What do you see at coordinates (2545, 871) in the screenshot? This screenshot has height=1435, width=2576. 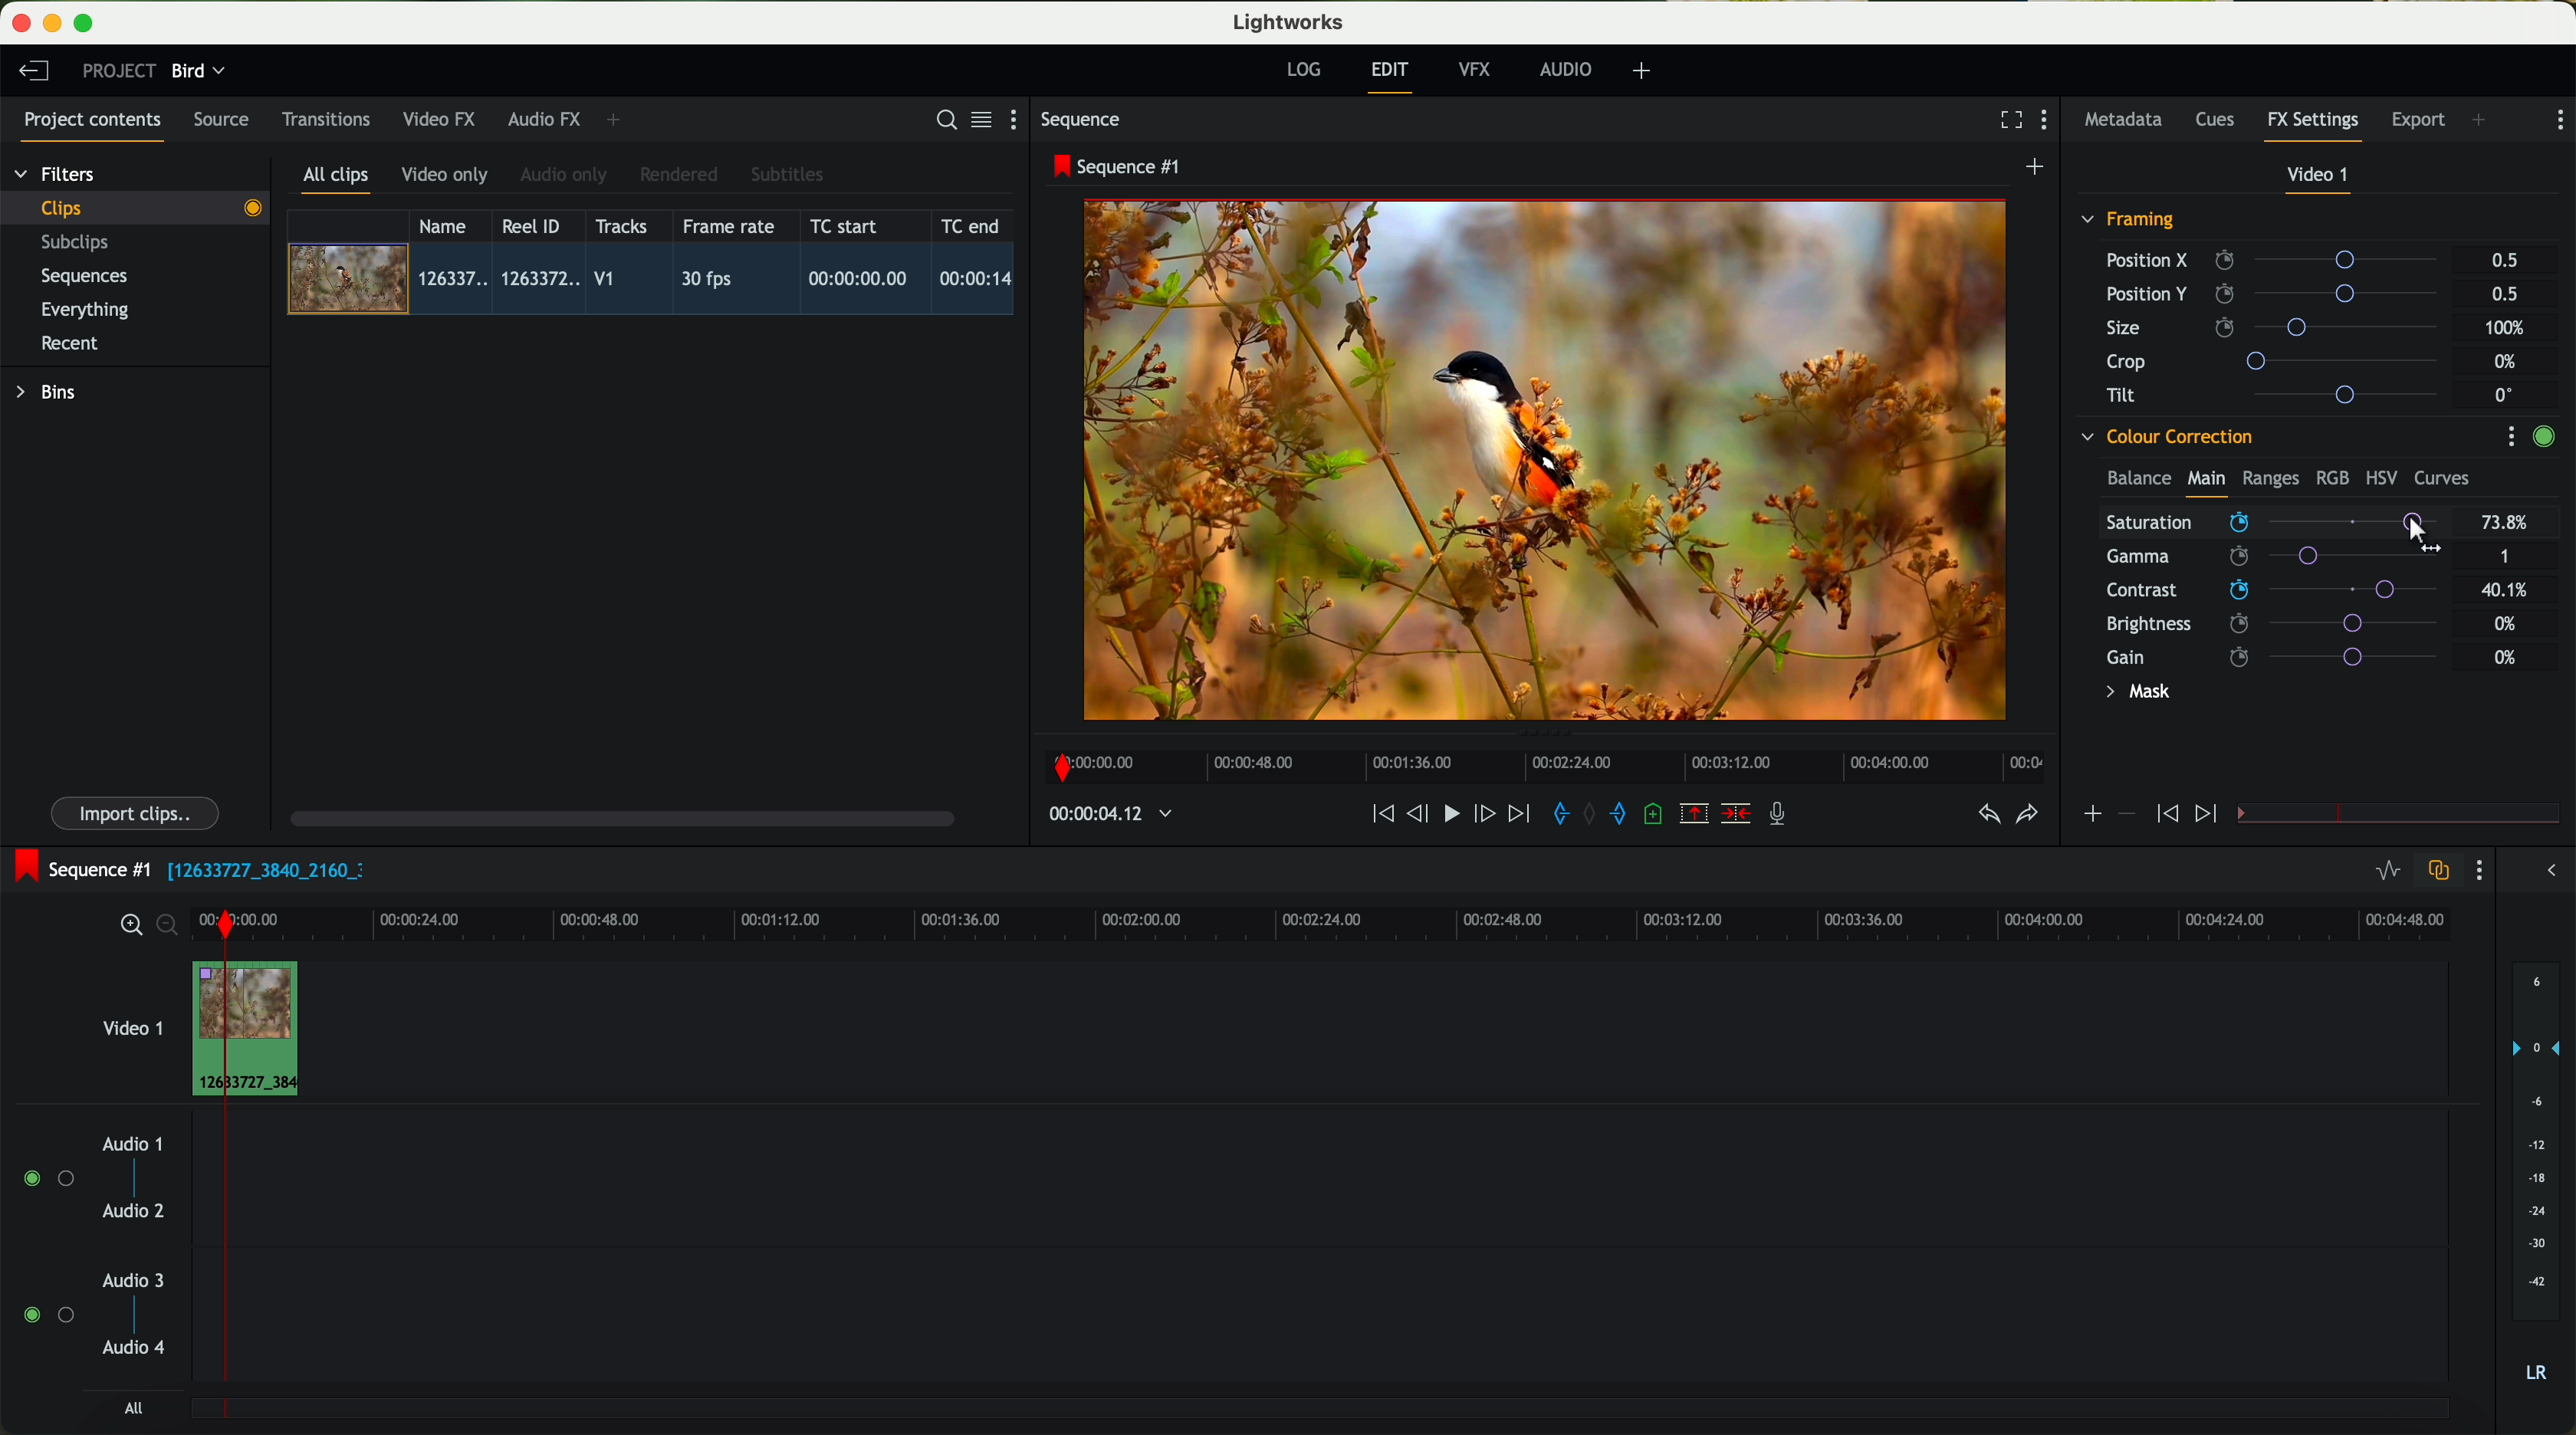 I see `show/hide the full audio mix` at bounding box center [2545, 871].